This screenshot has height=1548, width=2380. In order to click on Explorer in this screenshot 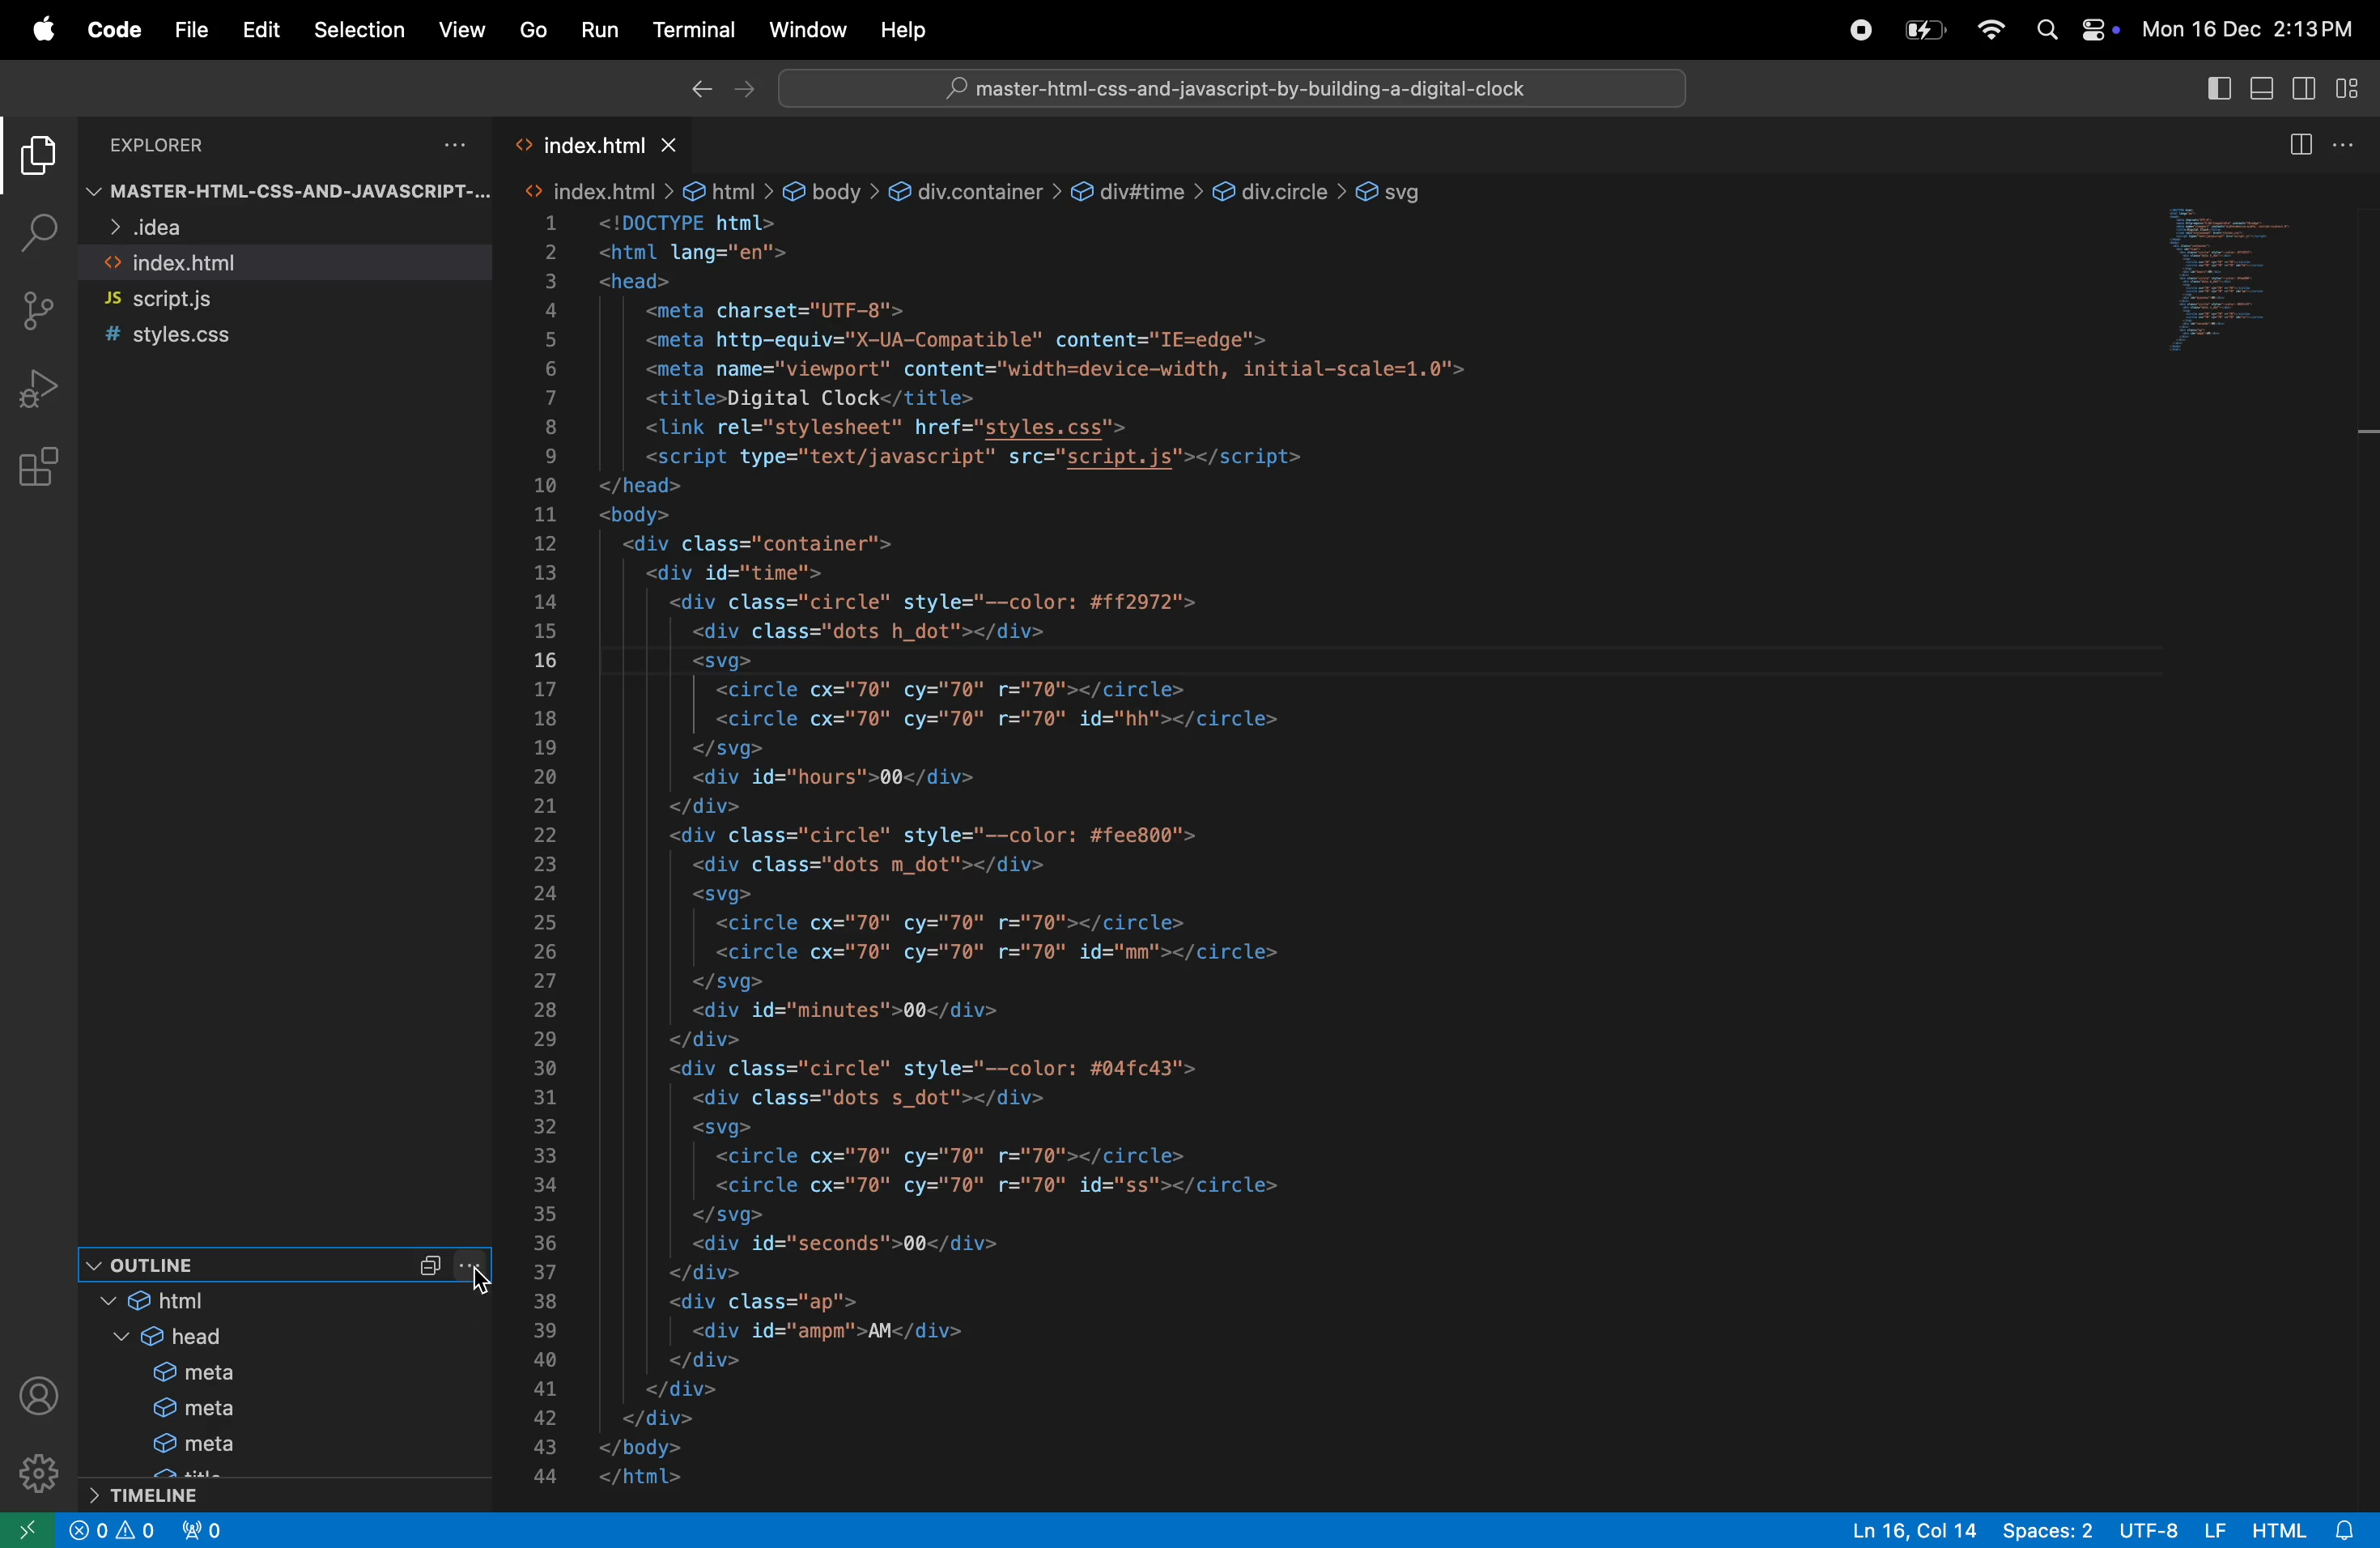, I will do `click(180, 144)`.